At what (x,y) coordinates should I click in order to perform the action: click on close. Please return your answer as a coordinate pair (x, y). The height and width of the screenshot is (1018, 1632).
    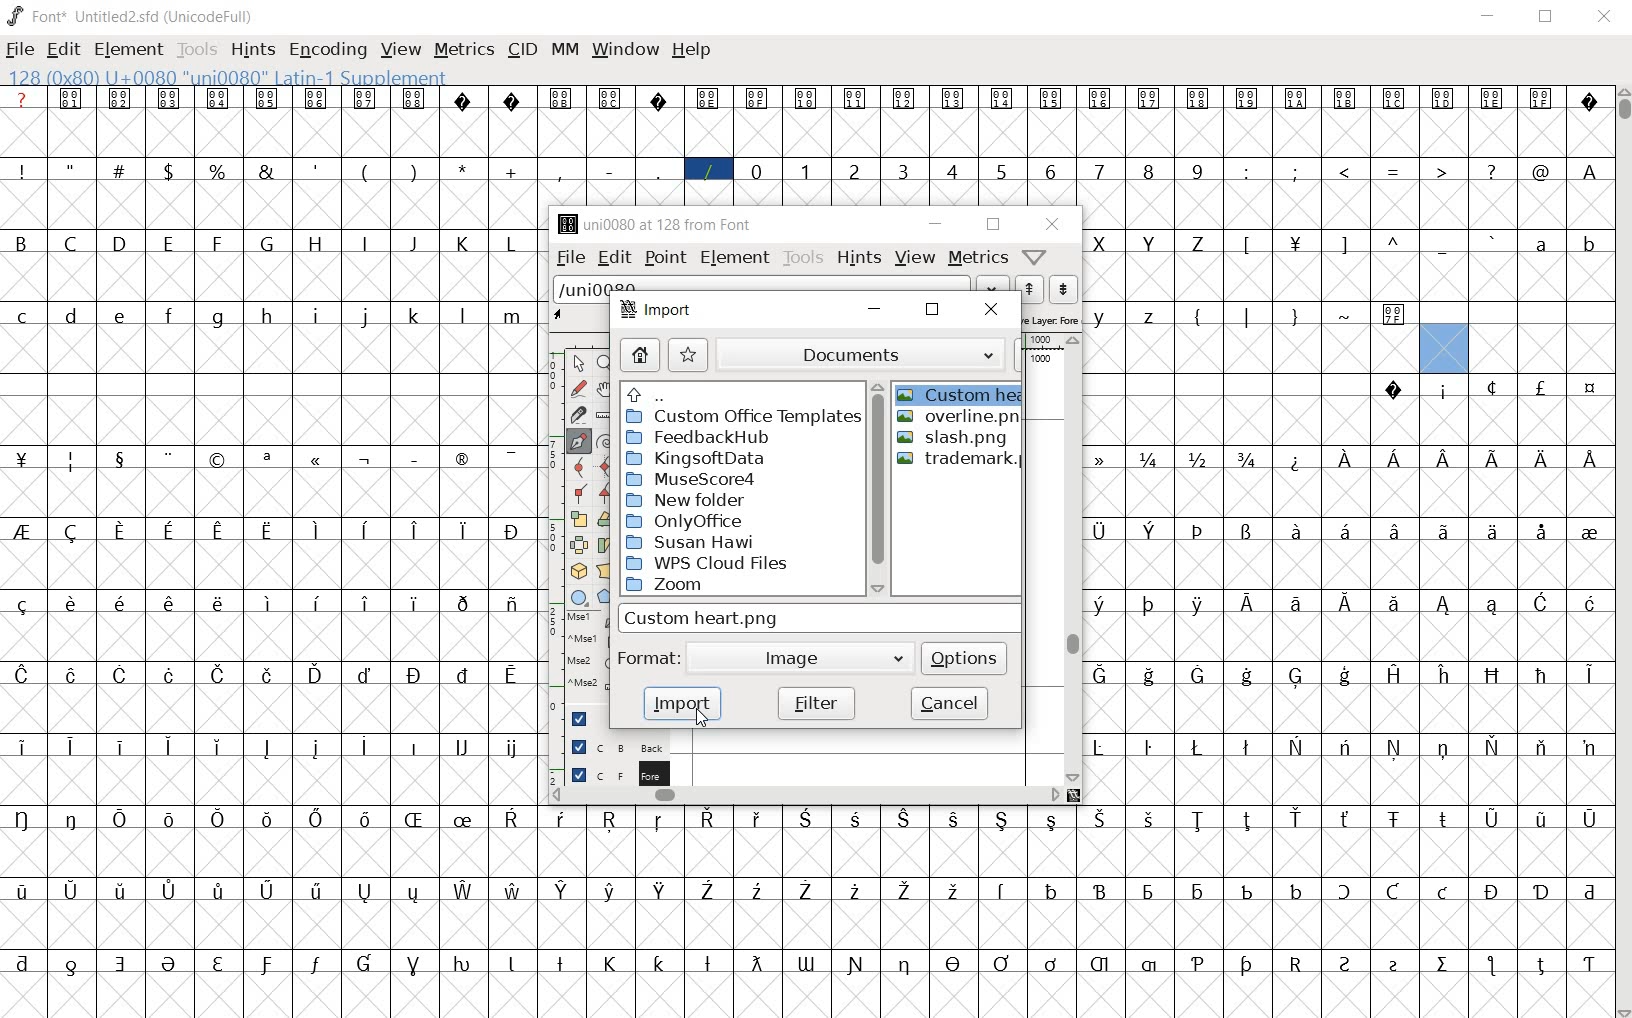
    Looking at the image, I should click on (994, 310).